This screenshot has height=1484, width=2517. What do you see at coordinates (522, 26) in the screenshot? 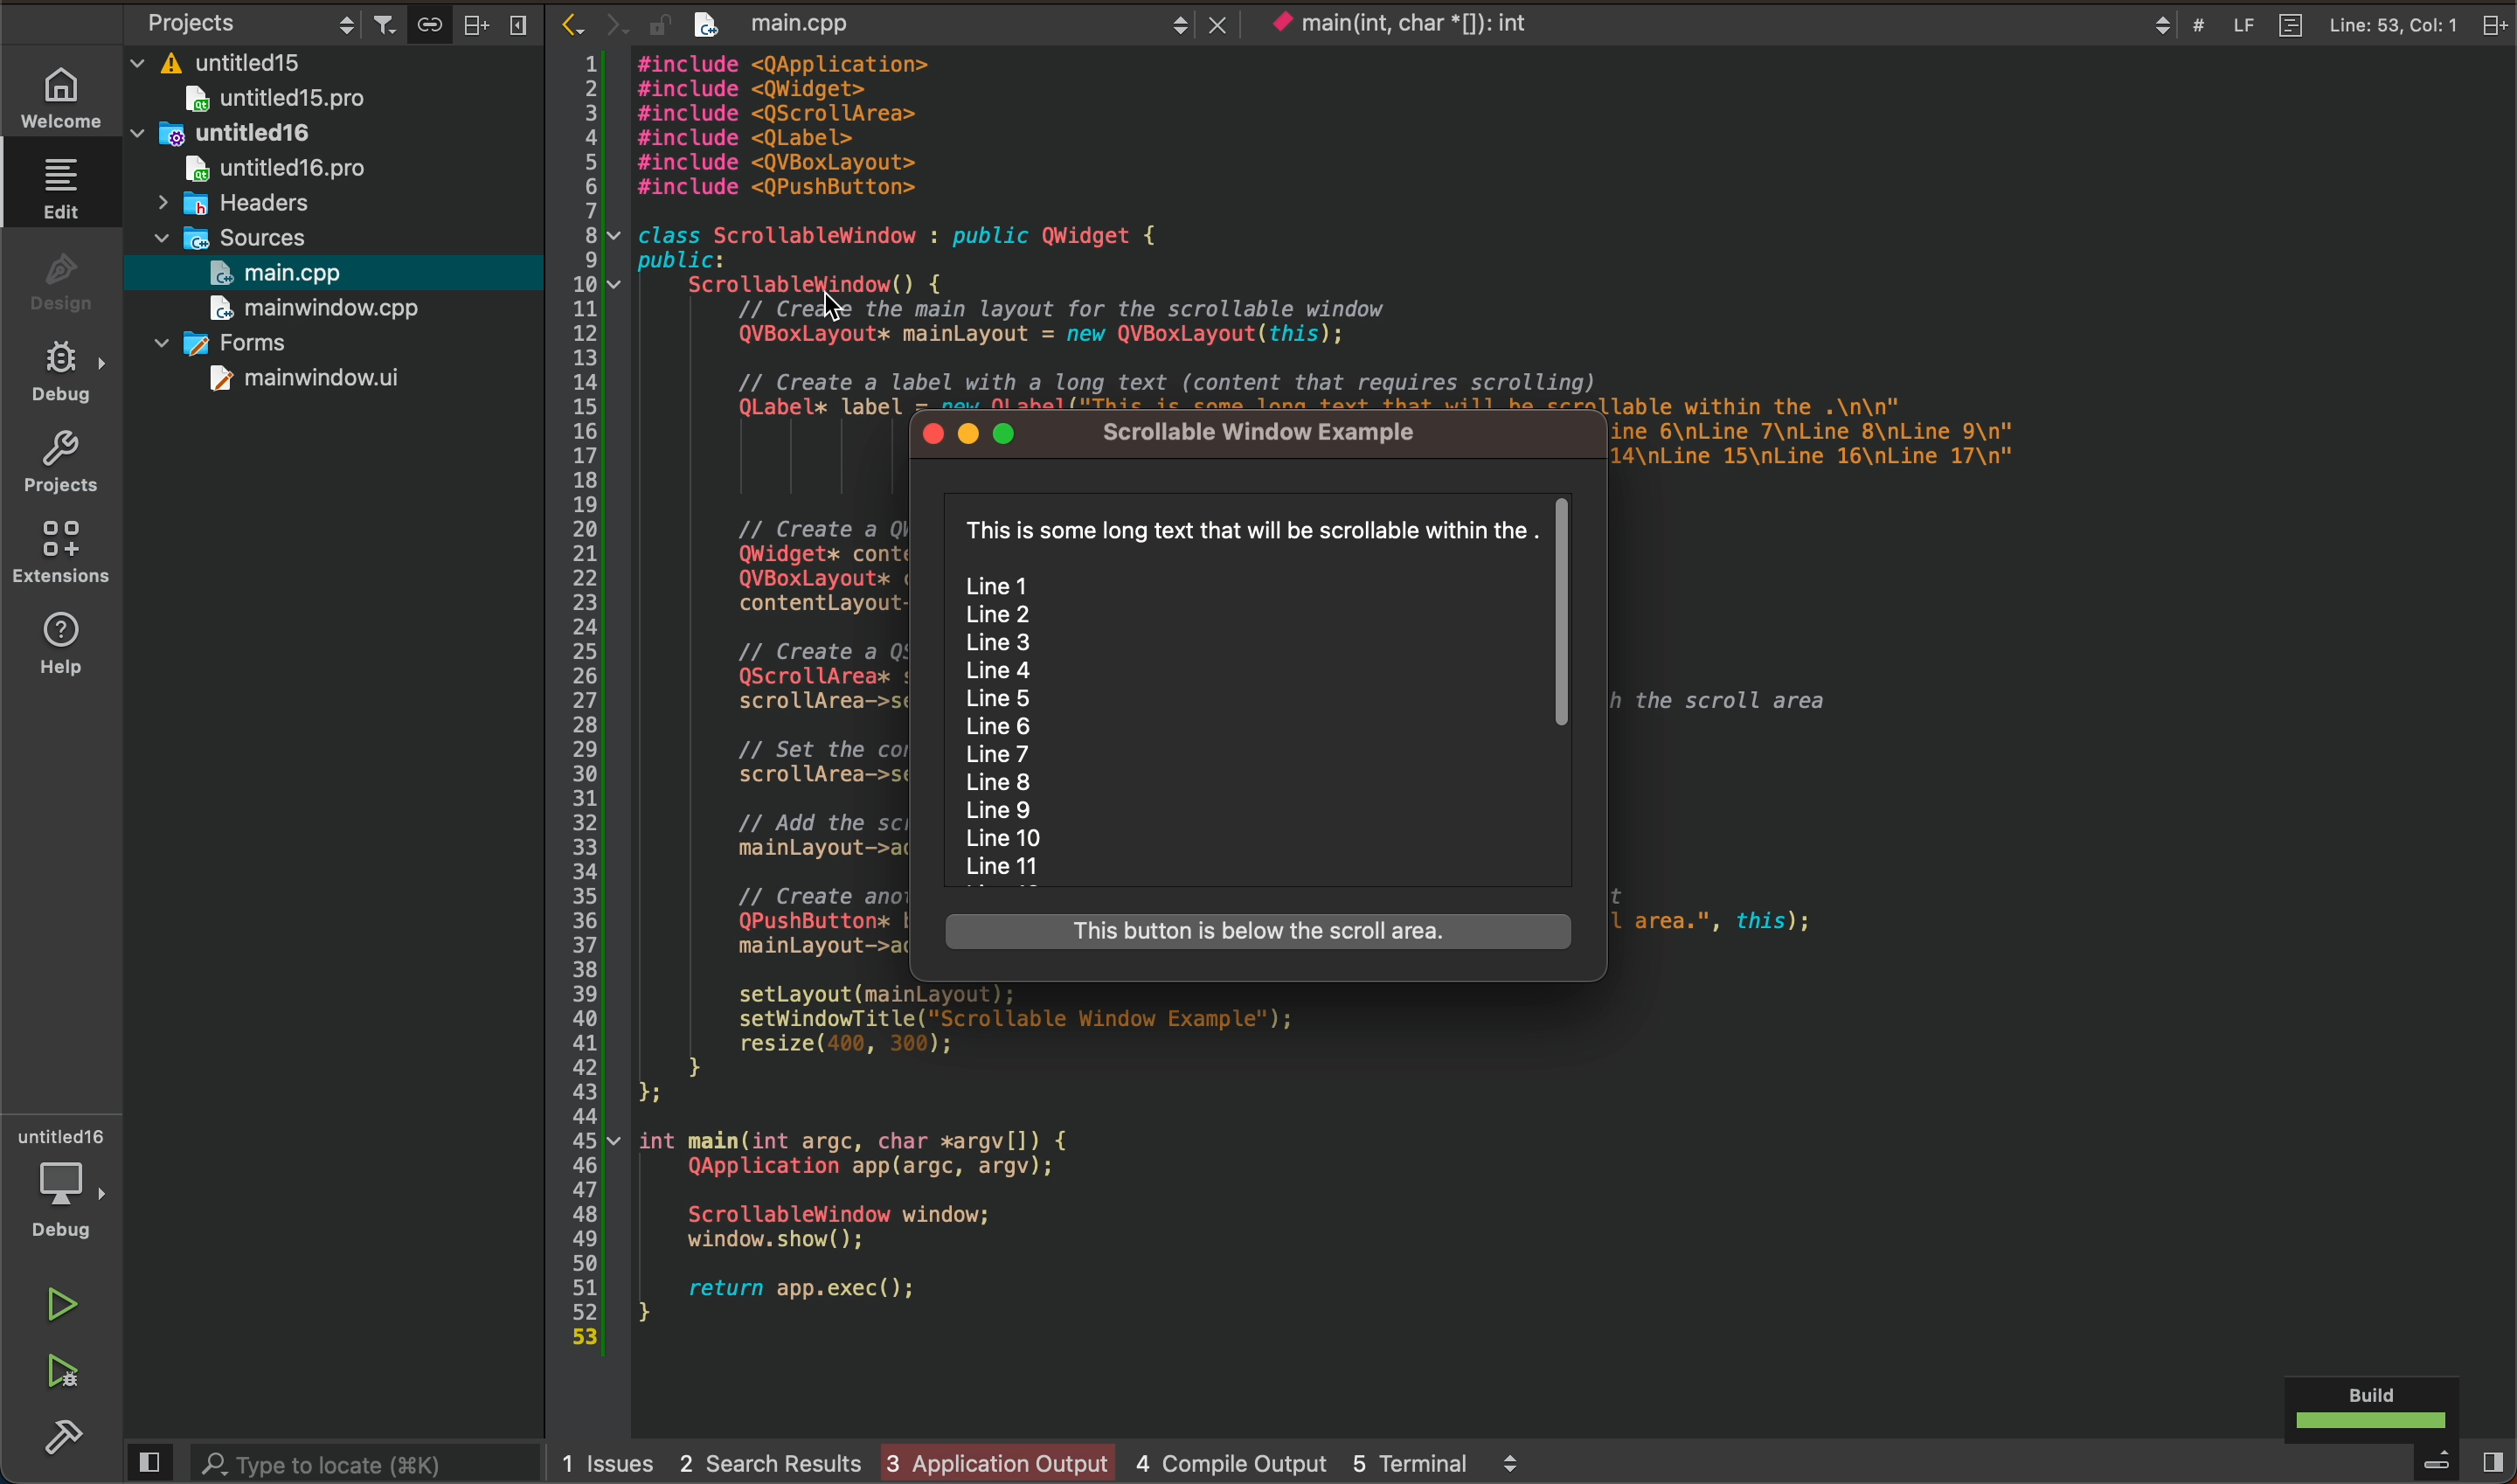
I see `close` at bounding box center [522, 26].